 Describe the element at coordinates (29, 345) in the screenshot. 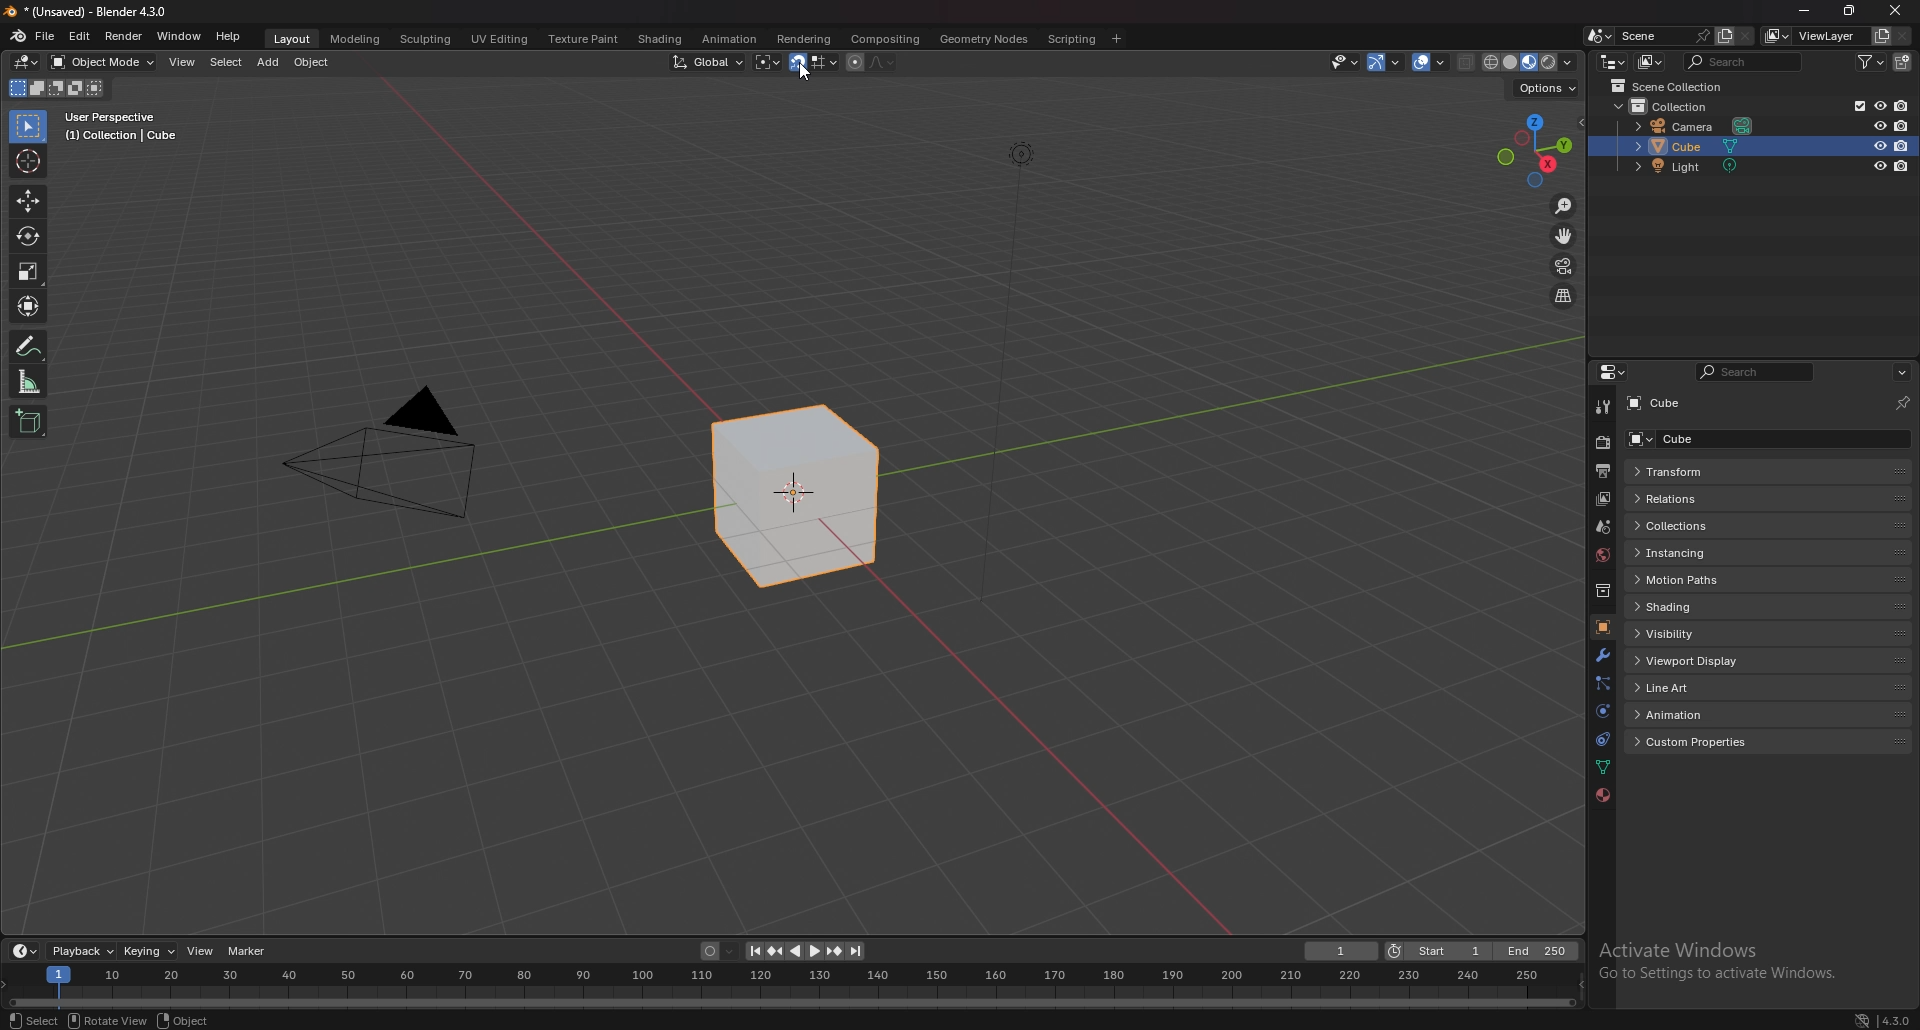

I see `annotate` at that location.